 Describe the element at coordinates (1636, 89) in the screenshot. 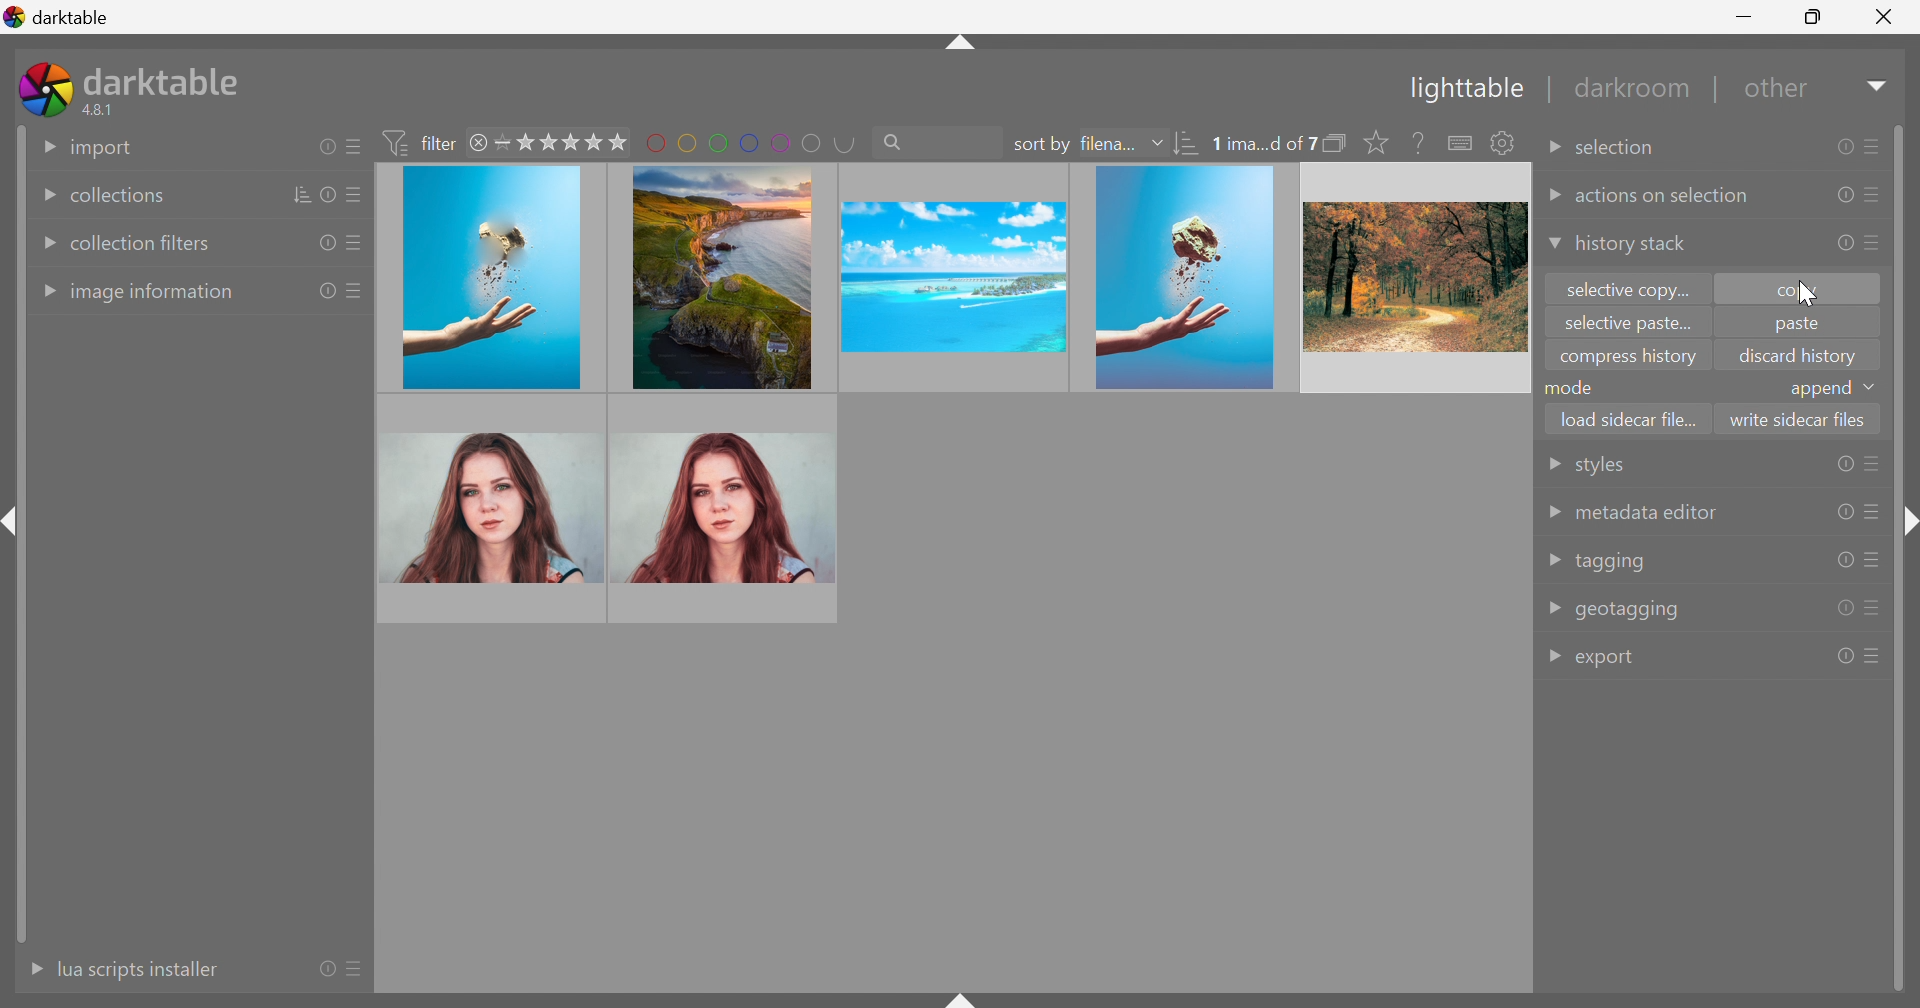

I see `darkroom` at that location.